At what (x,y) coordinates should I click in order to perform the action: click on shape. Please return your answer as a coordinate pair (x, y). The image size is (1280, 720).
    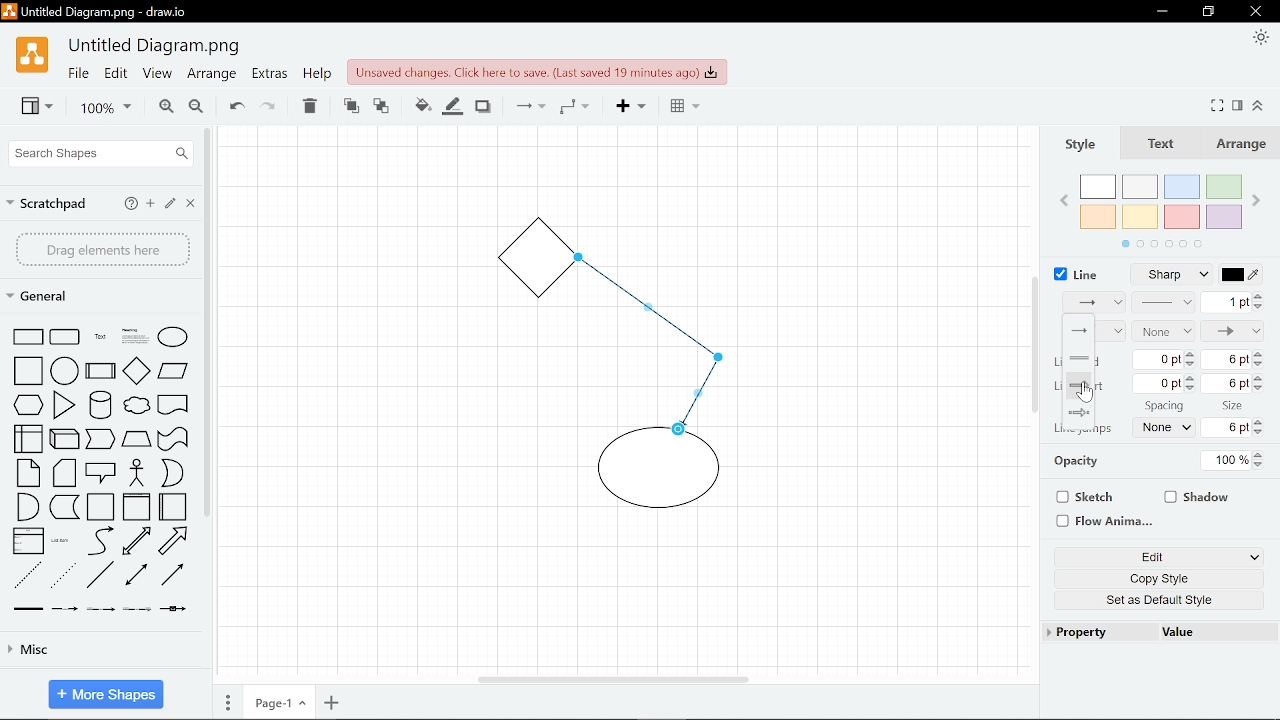
    Looking at the image, I should click on (139, 542).